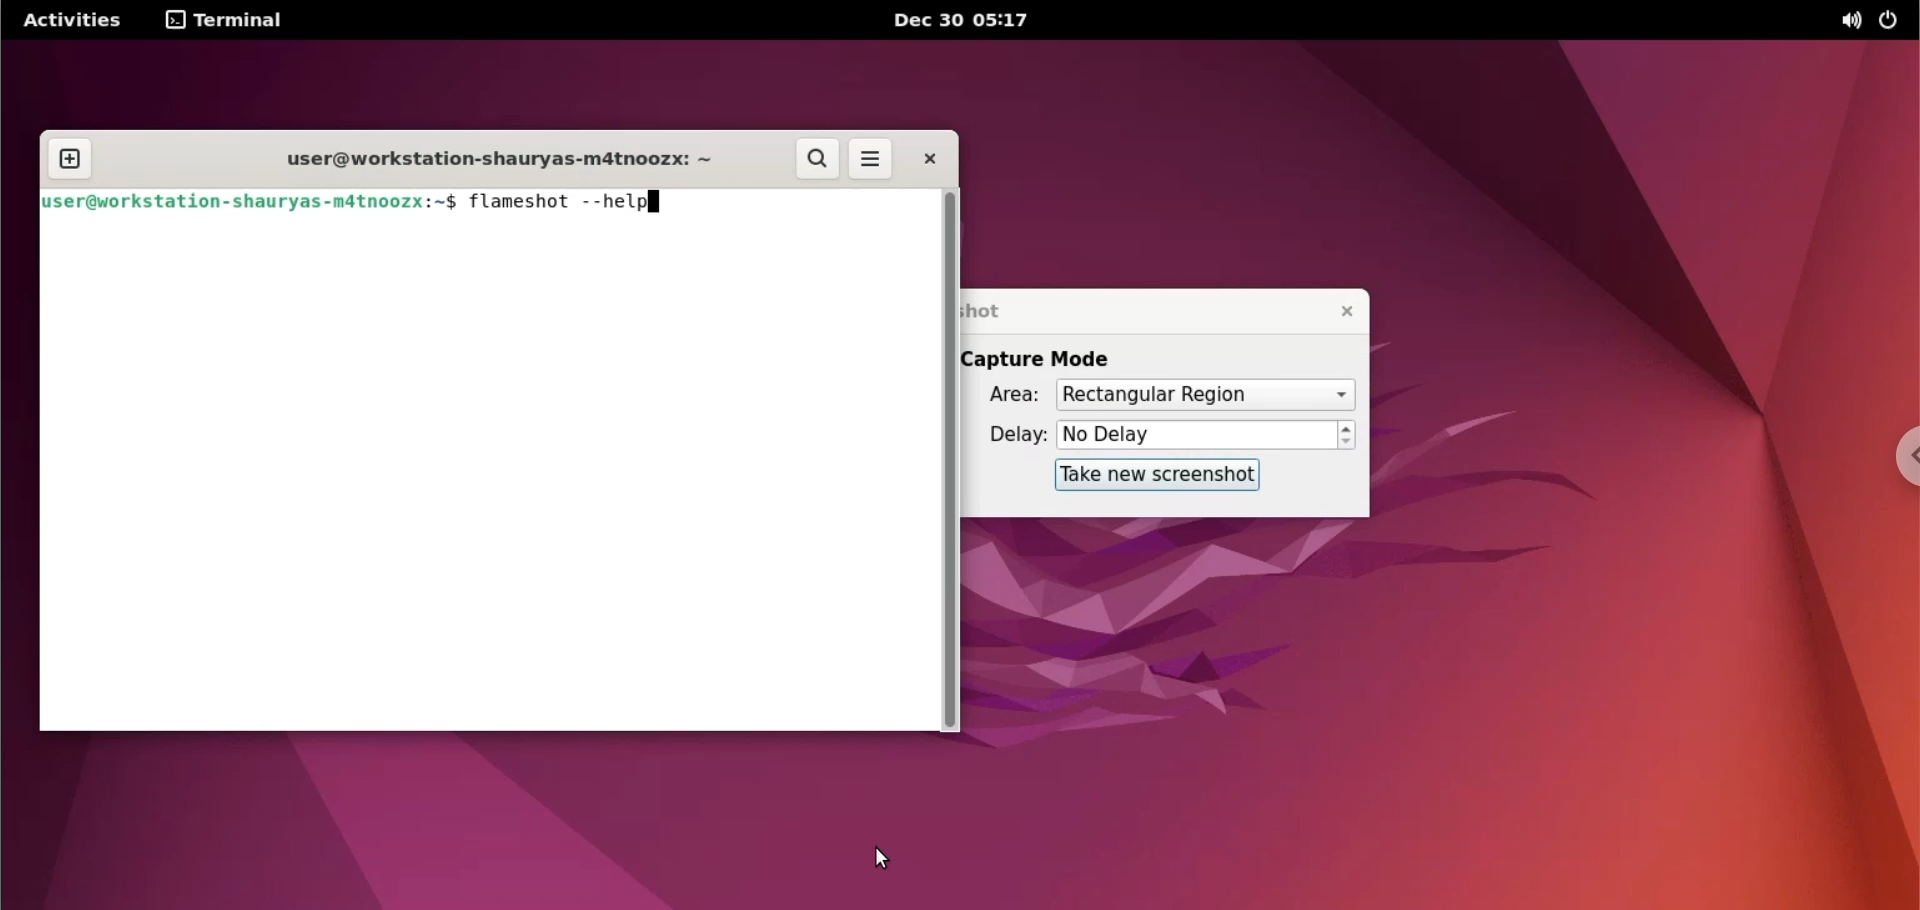 The width and height of the screenshot is (1920, 910). What do you see at coordinates (1846, 23) in the screenshot?
I see `sound options` at bounding box center [1846, 23].